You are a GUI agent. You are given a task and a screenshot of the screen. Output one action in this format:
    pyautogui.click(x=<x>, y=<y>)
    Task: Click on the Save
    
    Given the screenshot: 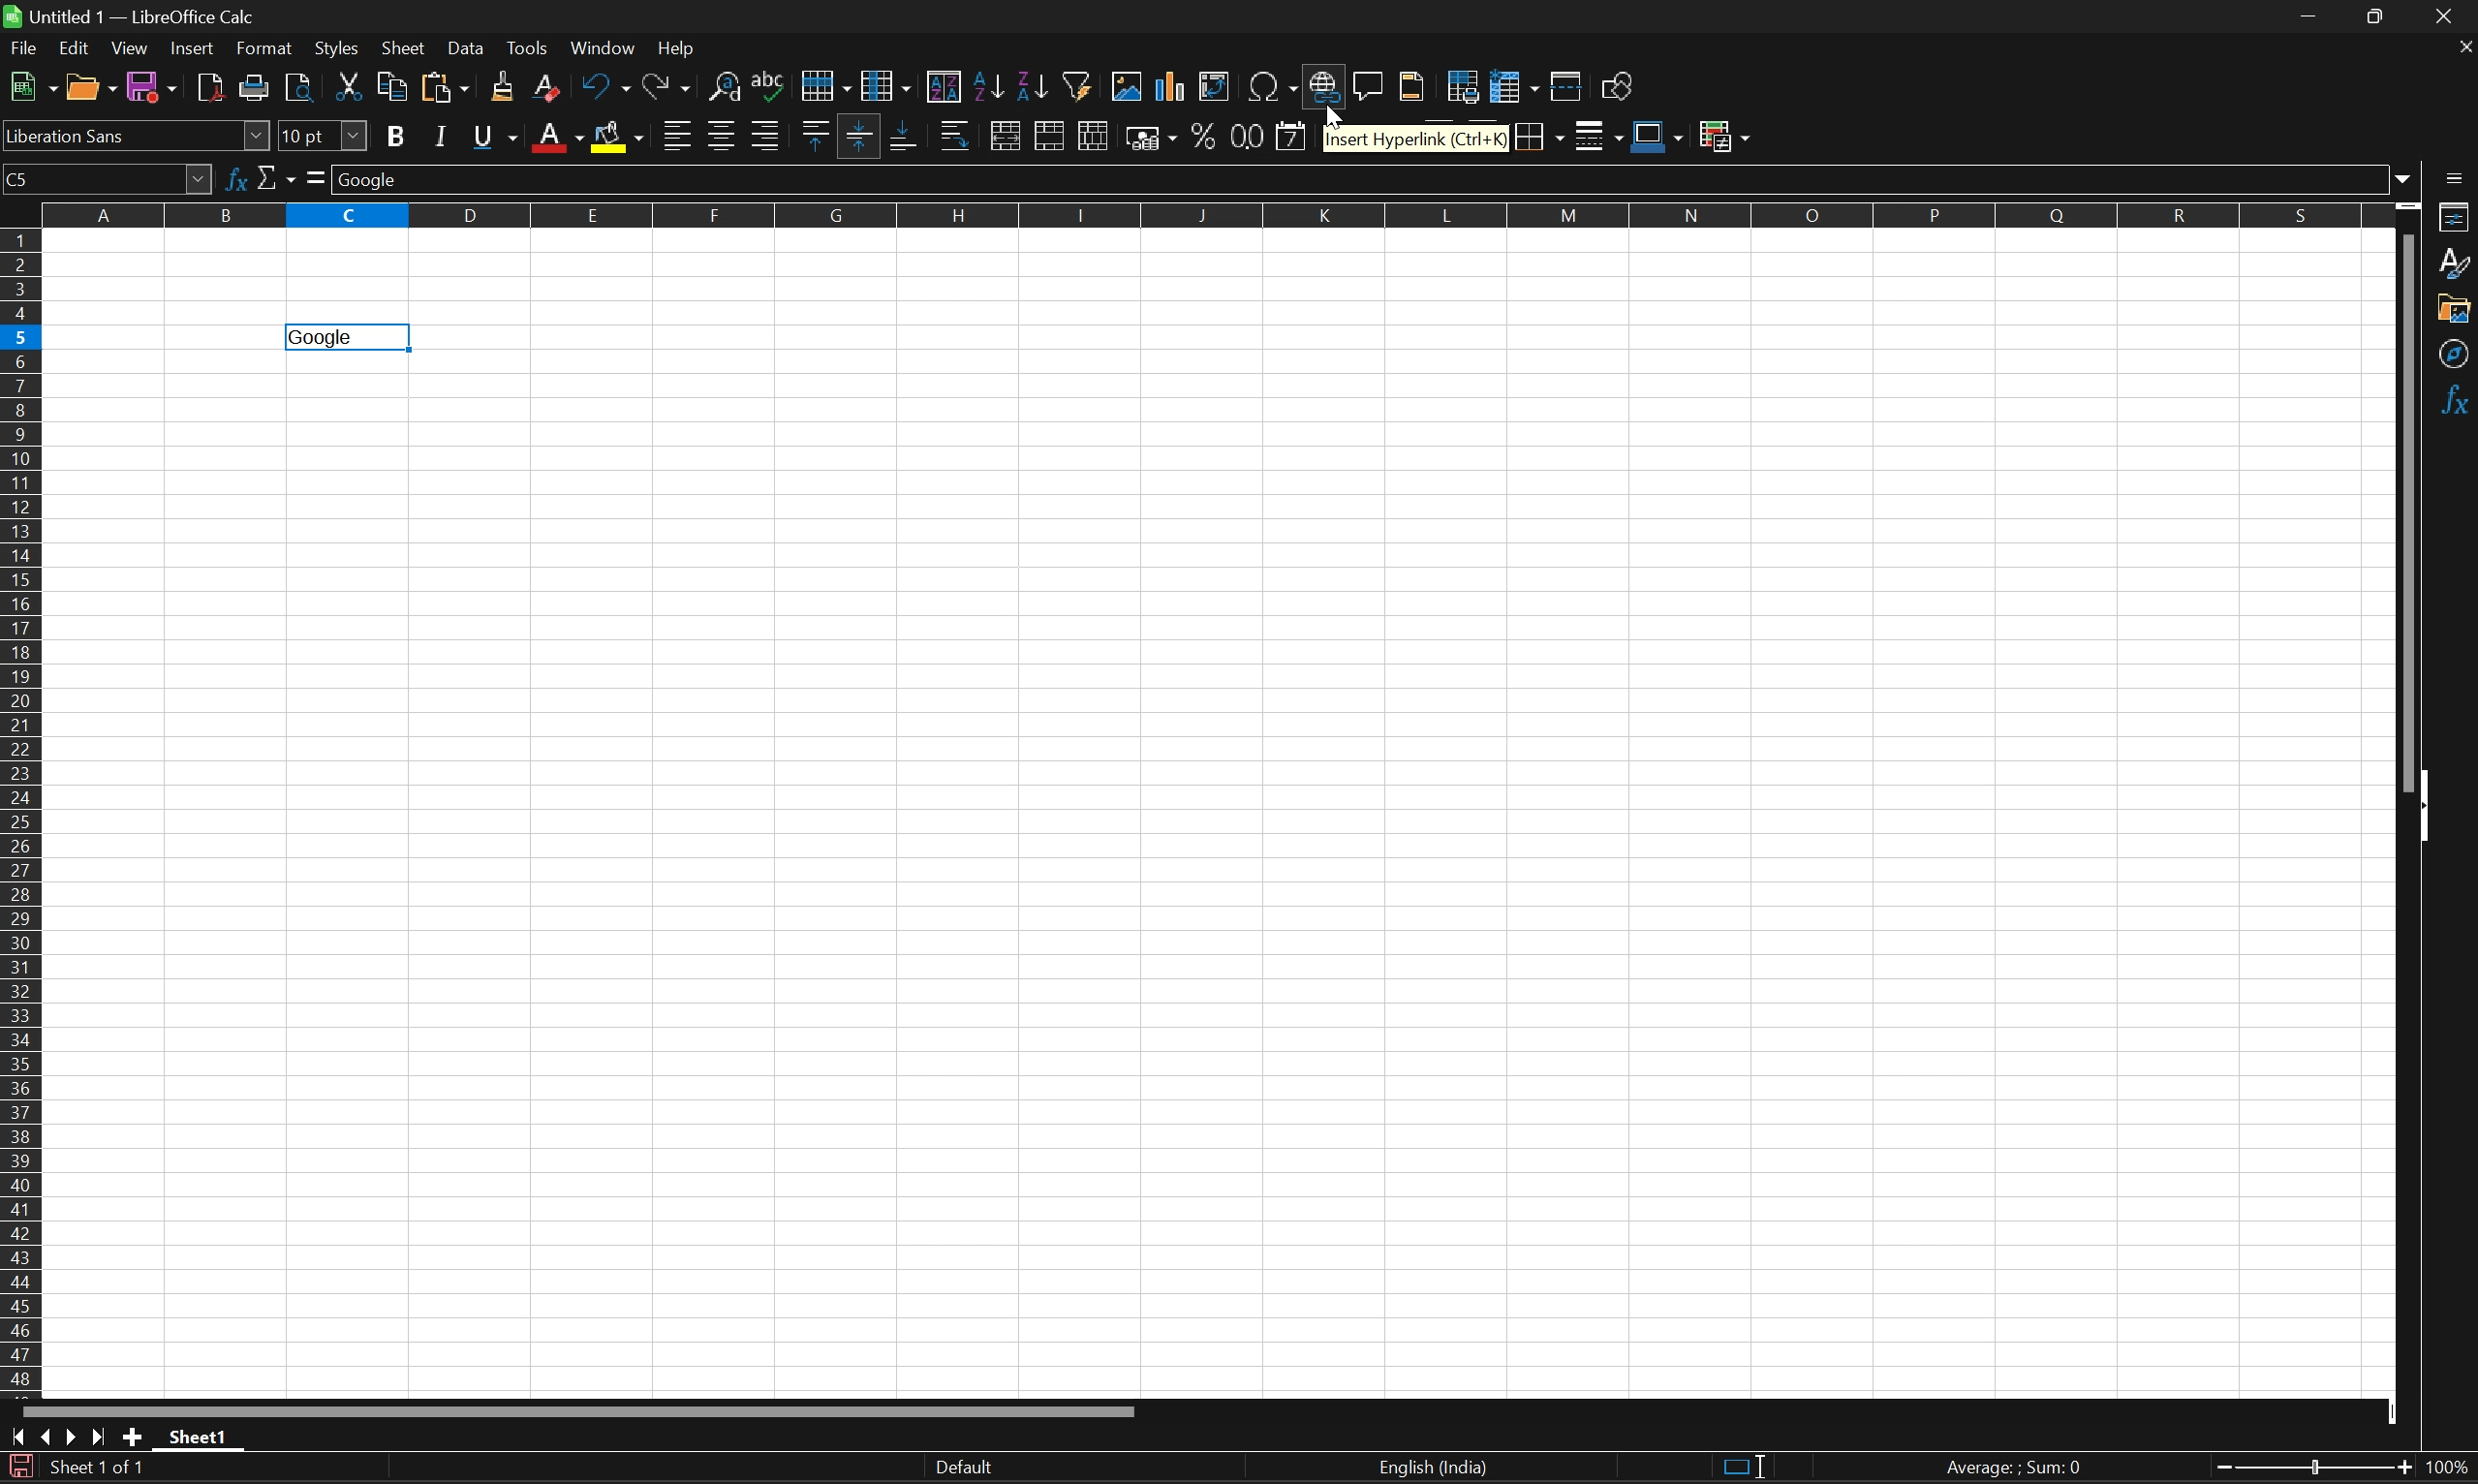 What is the action you would take?
    pyautogui.click(x=152, y=85)
    